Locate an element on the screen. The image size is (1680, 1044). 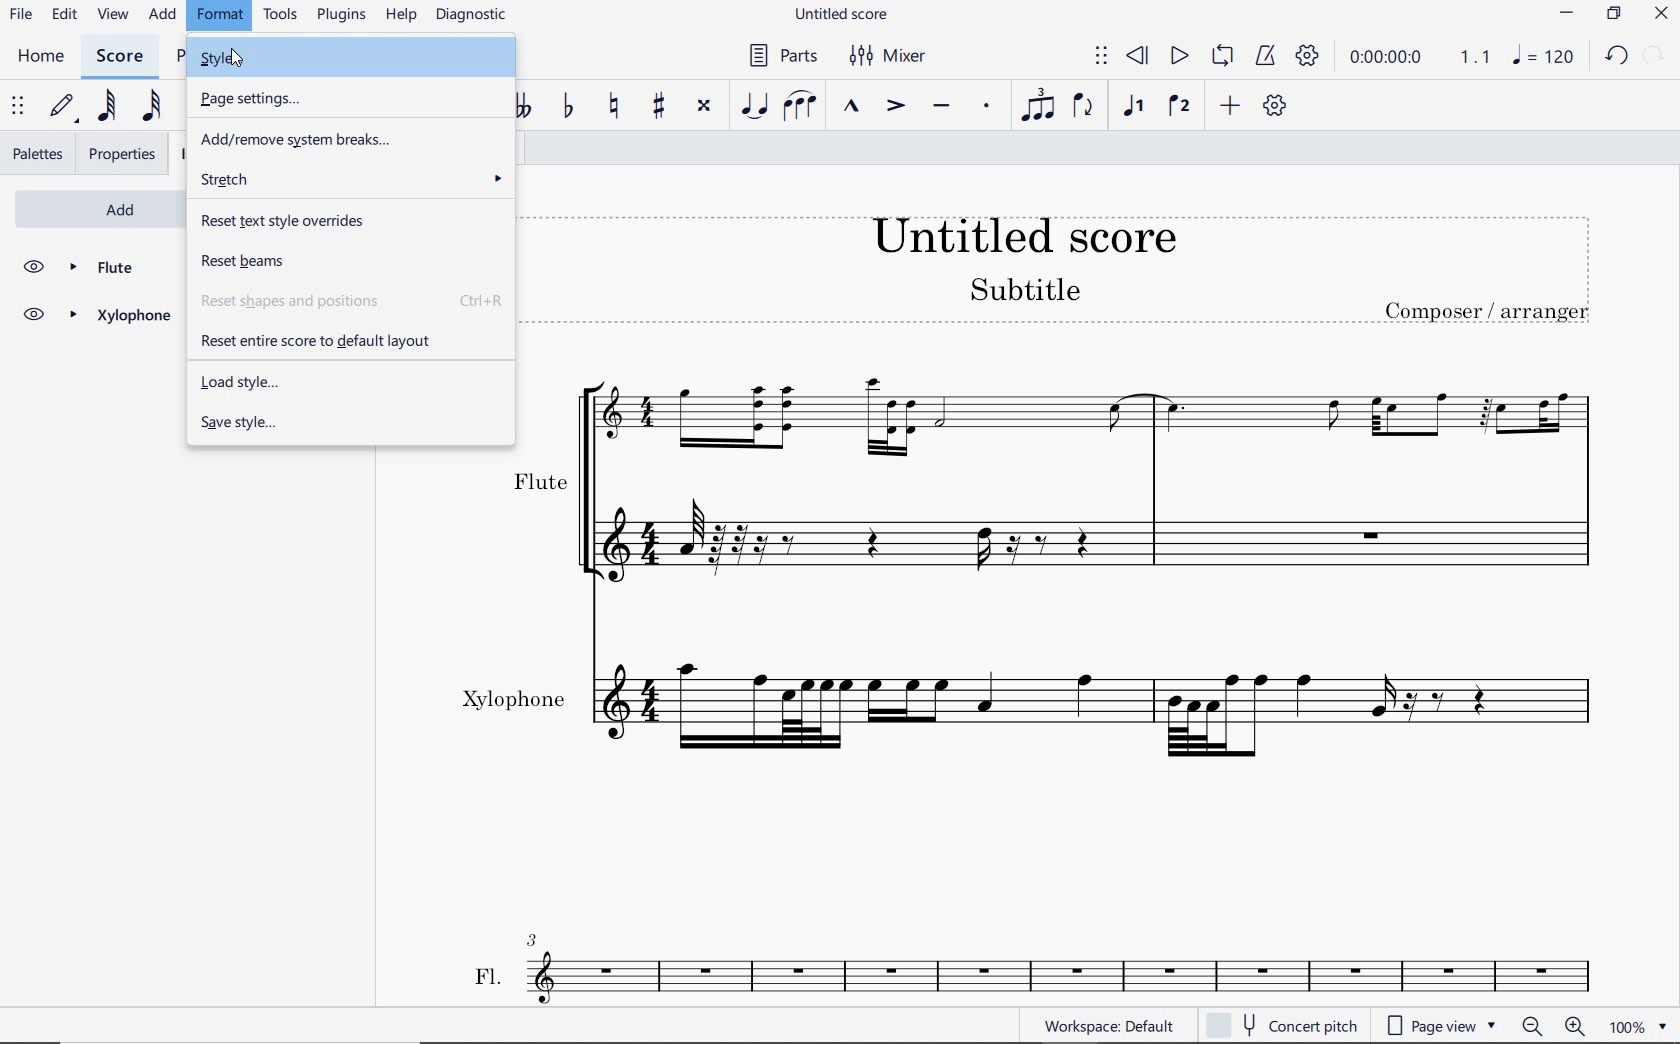
PARTS is located at coordinates (780, 55).